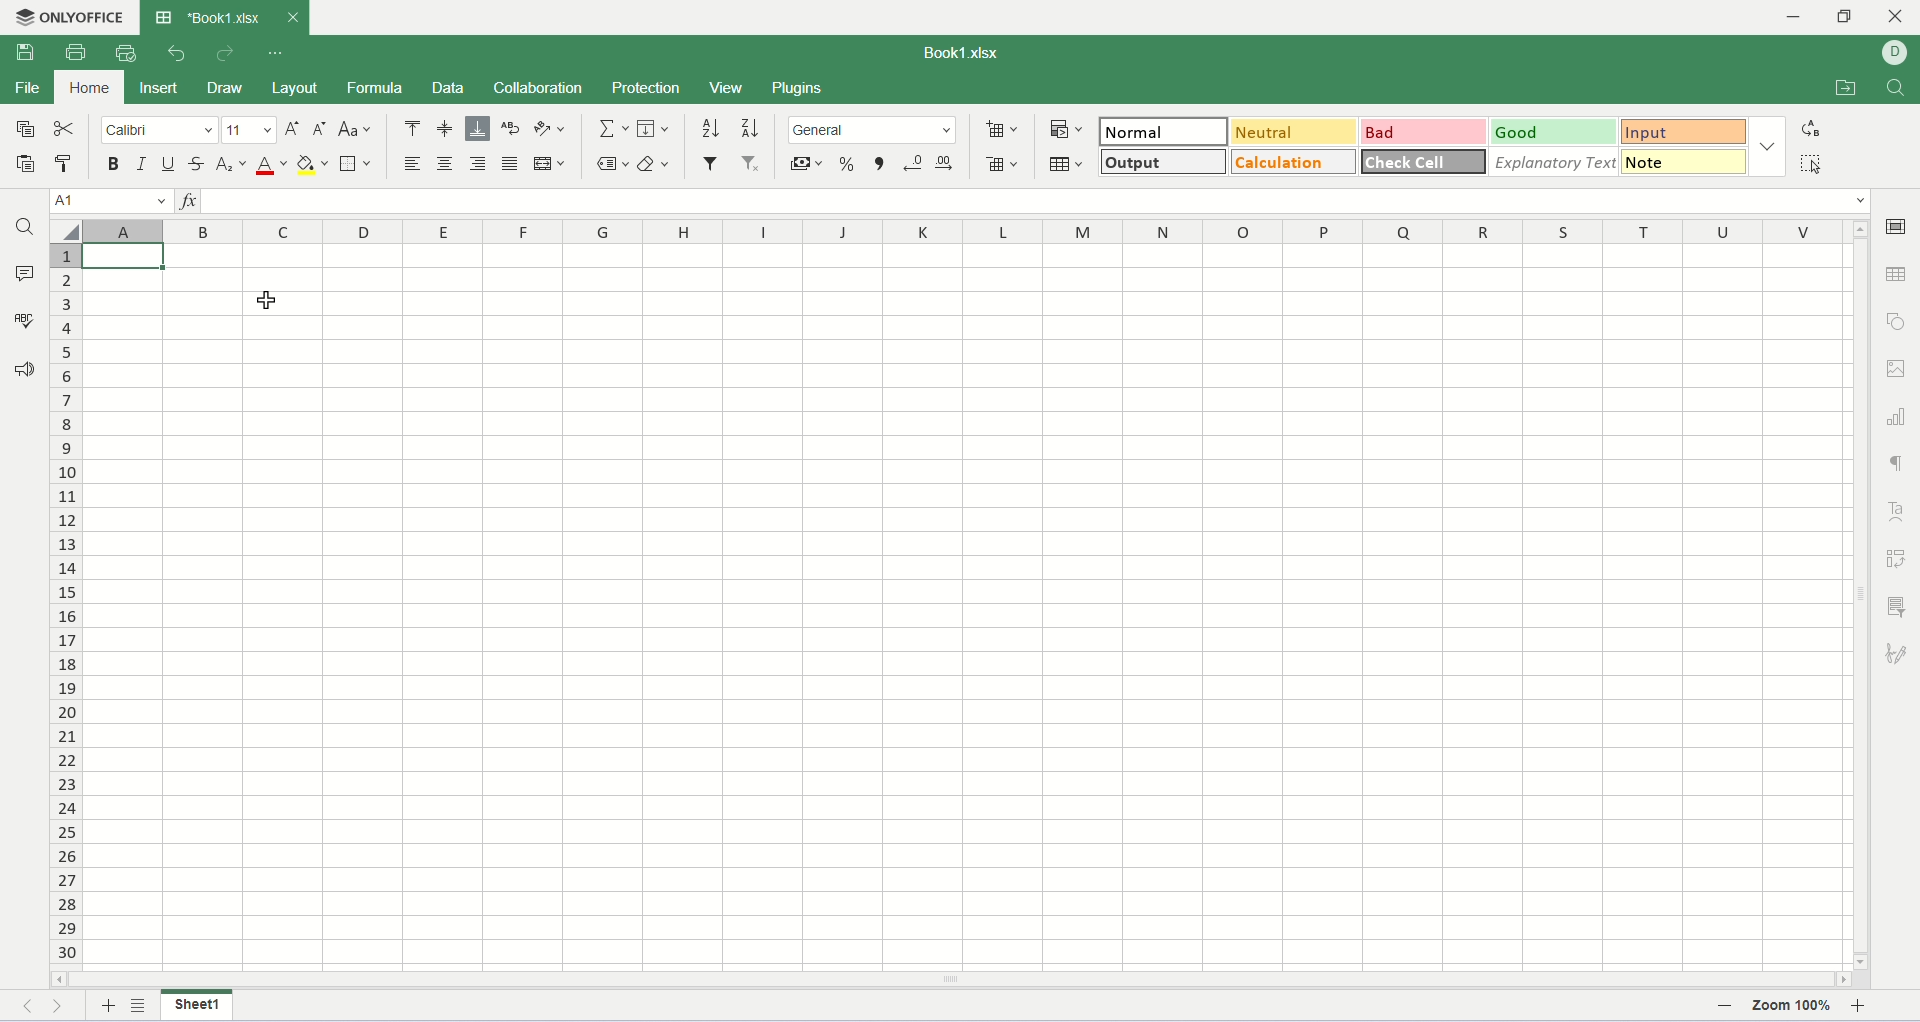  I want to click on data, so click(448, 90).